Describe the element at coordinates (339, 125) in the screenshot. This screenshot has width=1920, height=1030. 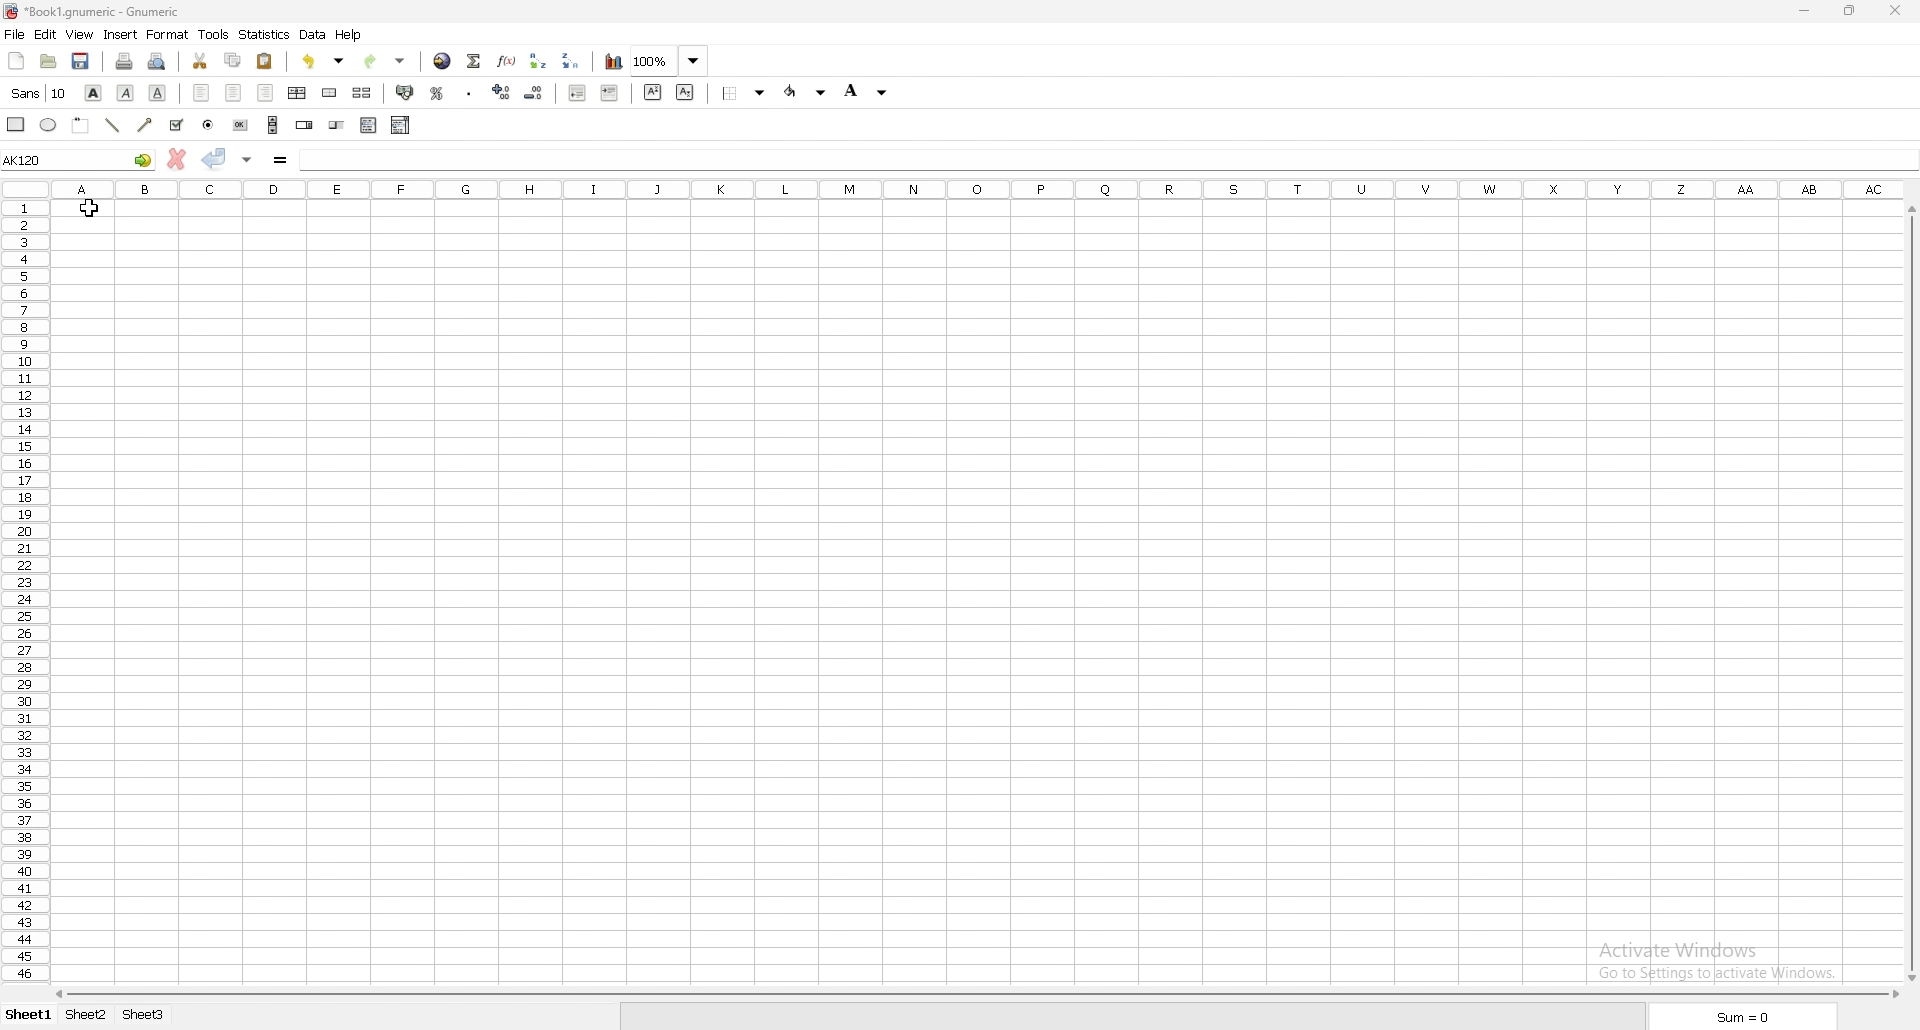
I see `slider` at that location.